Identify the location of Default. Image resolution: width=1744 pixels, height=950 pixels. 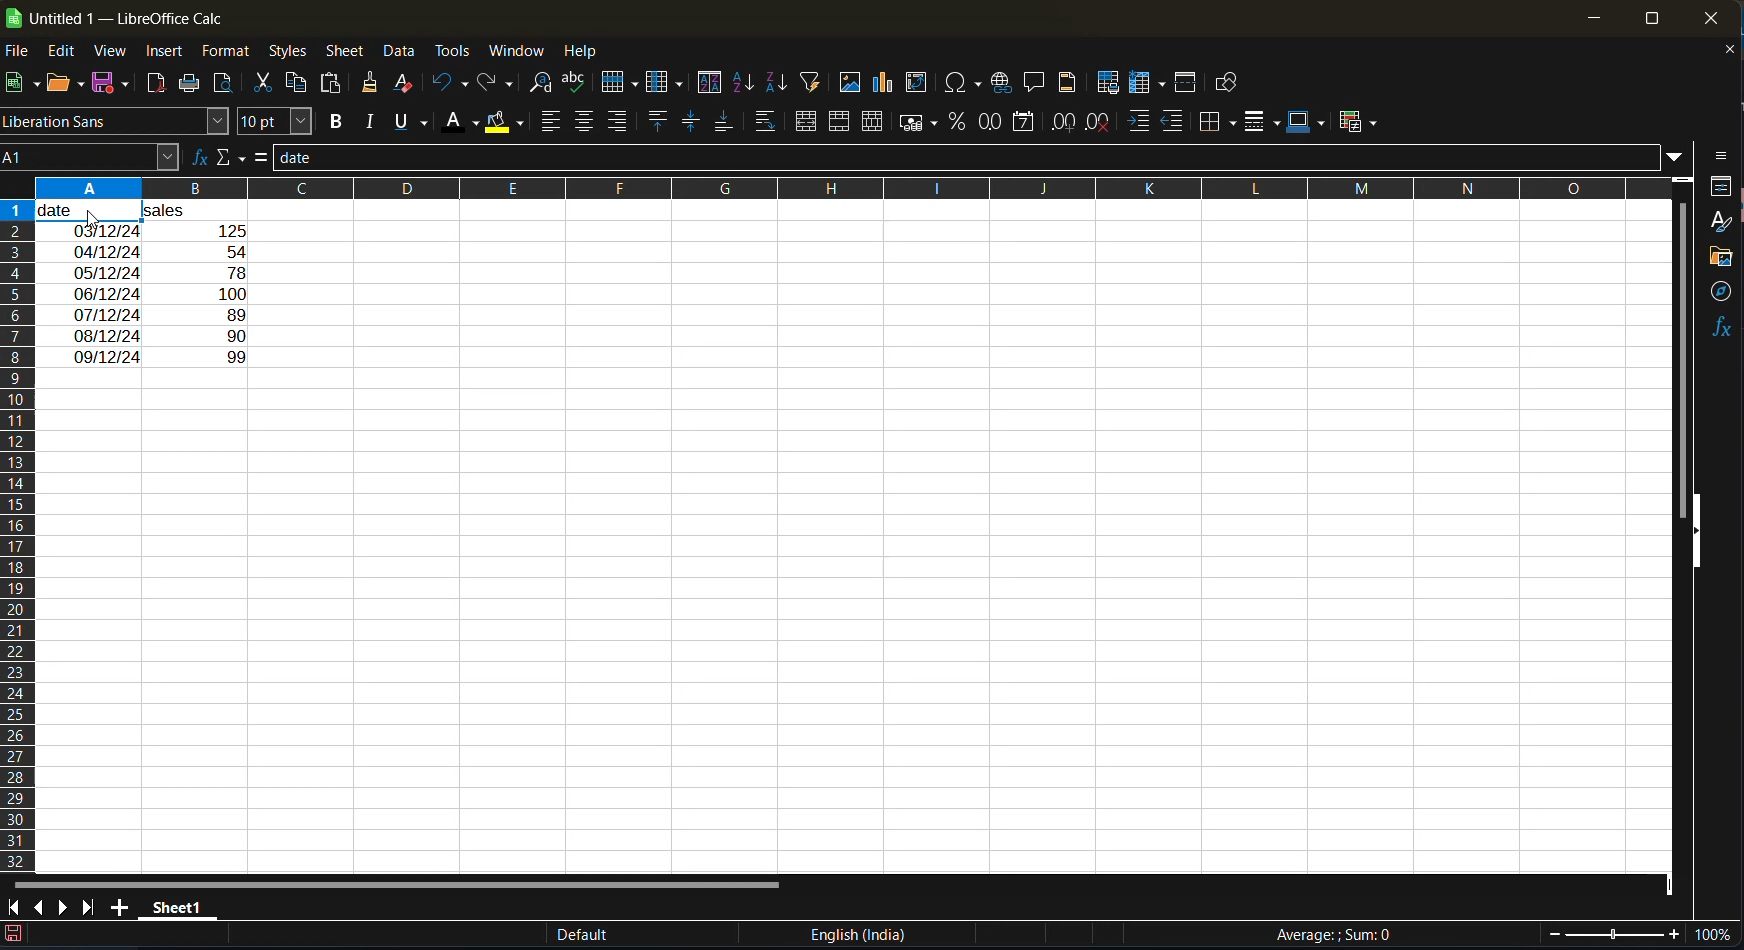
(579, 935).